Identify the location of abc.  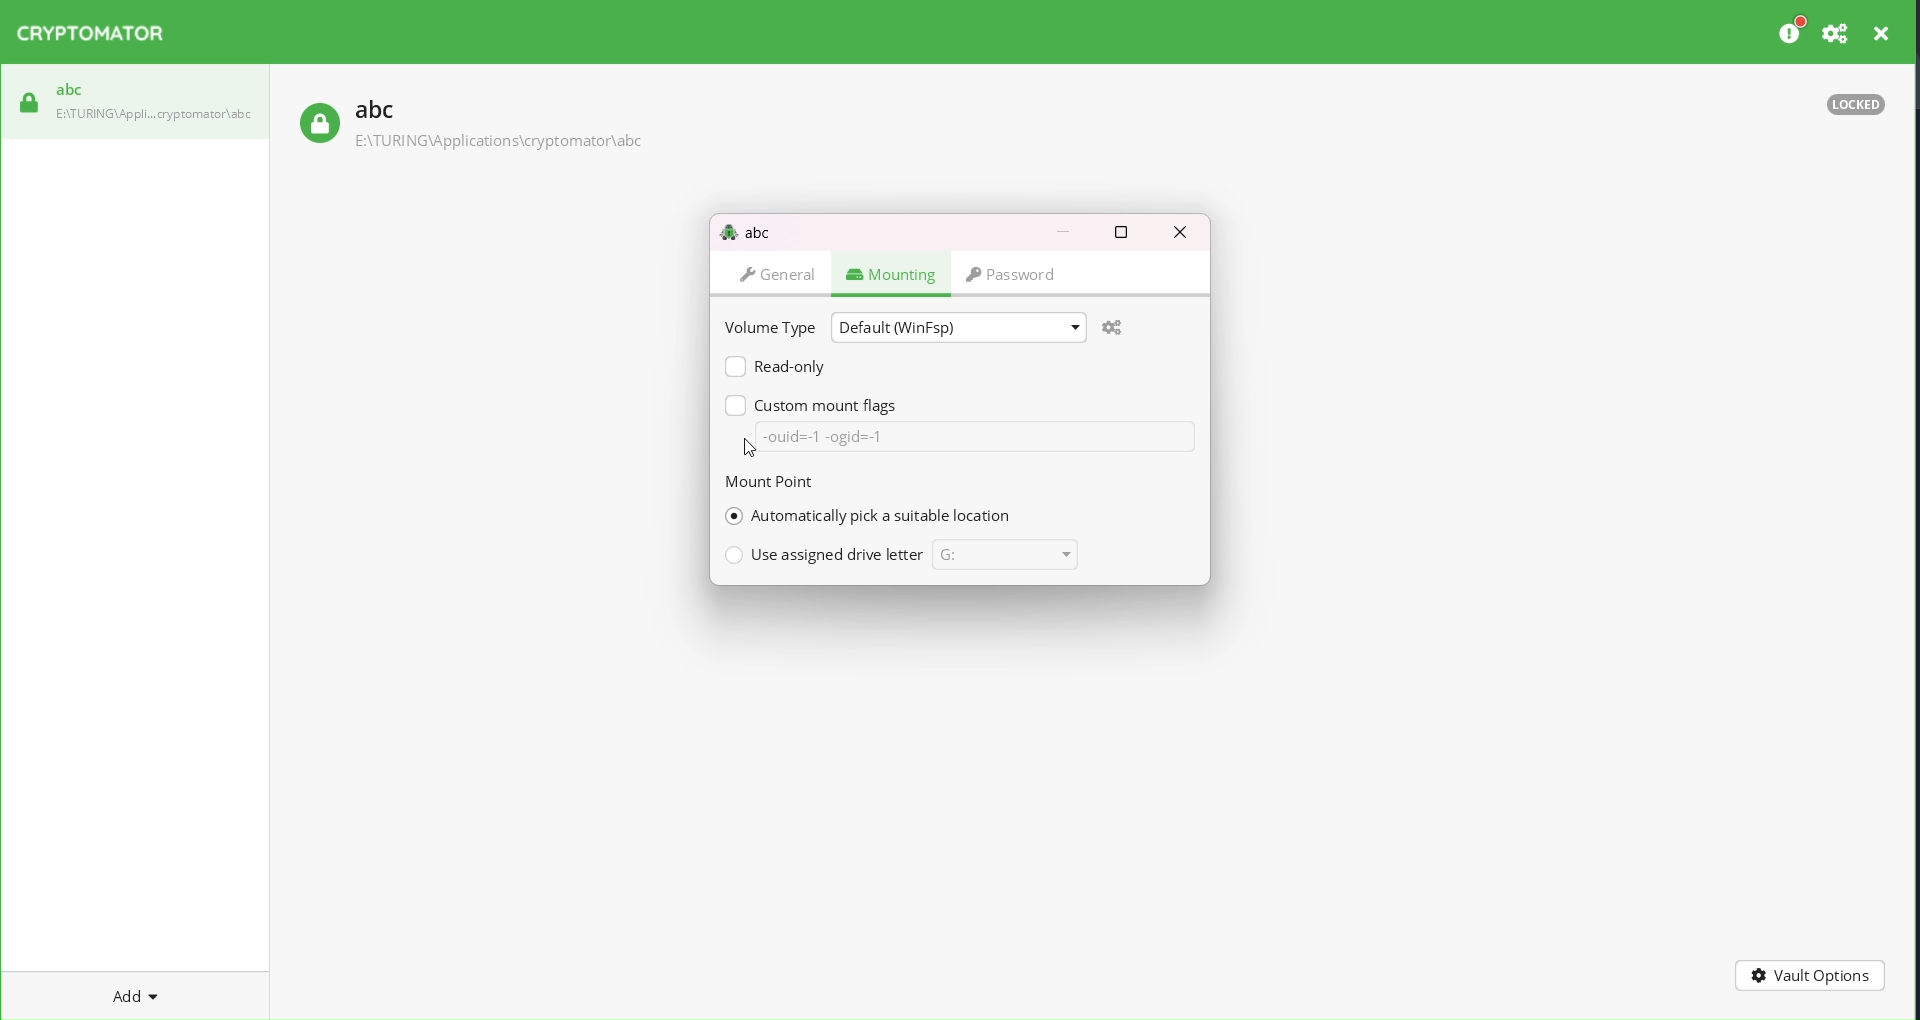
(745, 230).